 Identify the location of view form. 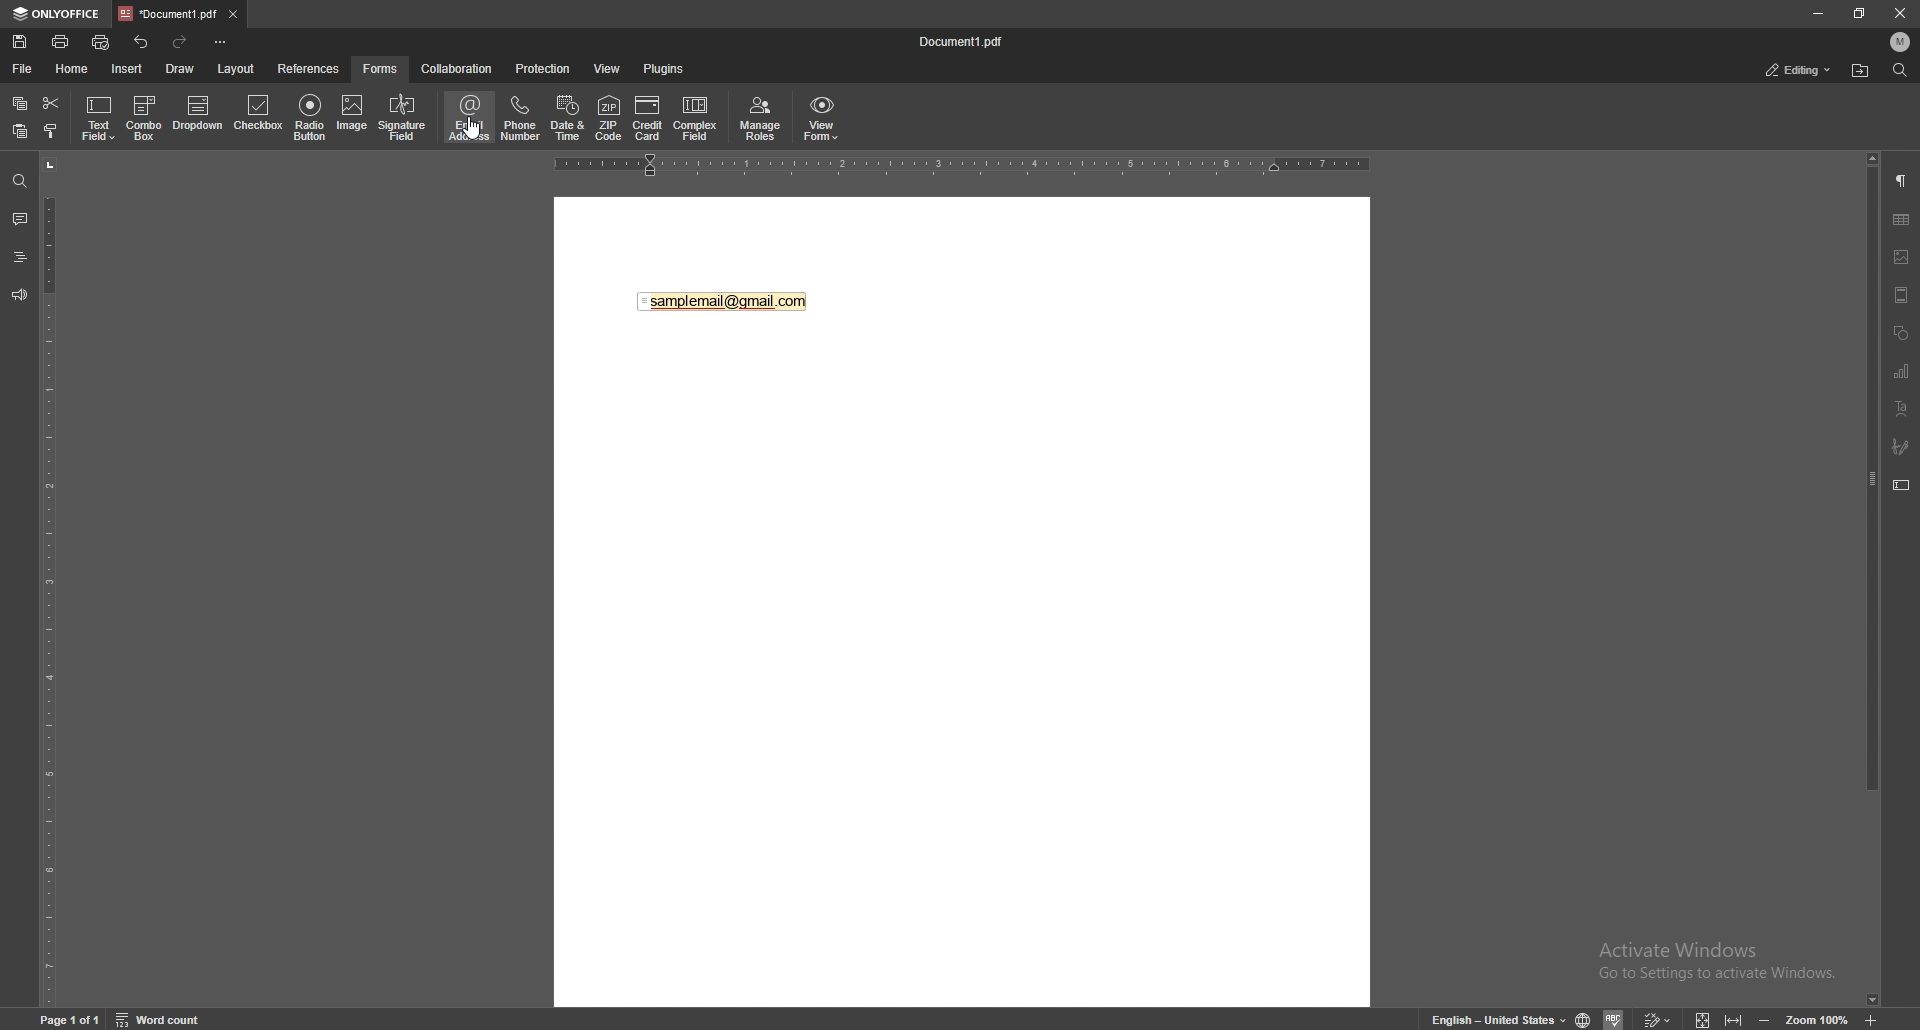
(822, 119).